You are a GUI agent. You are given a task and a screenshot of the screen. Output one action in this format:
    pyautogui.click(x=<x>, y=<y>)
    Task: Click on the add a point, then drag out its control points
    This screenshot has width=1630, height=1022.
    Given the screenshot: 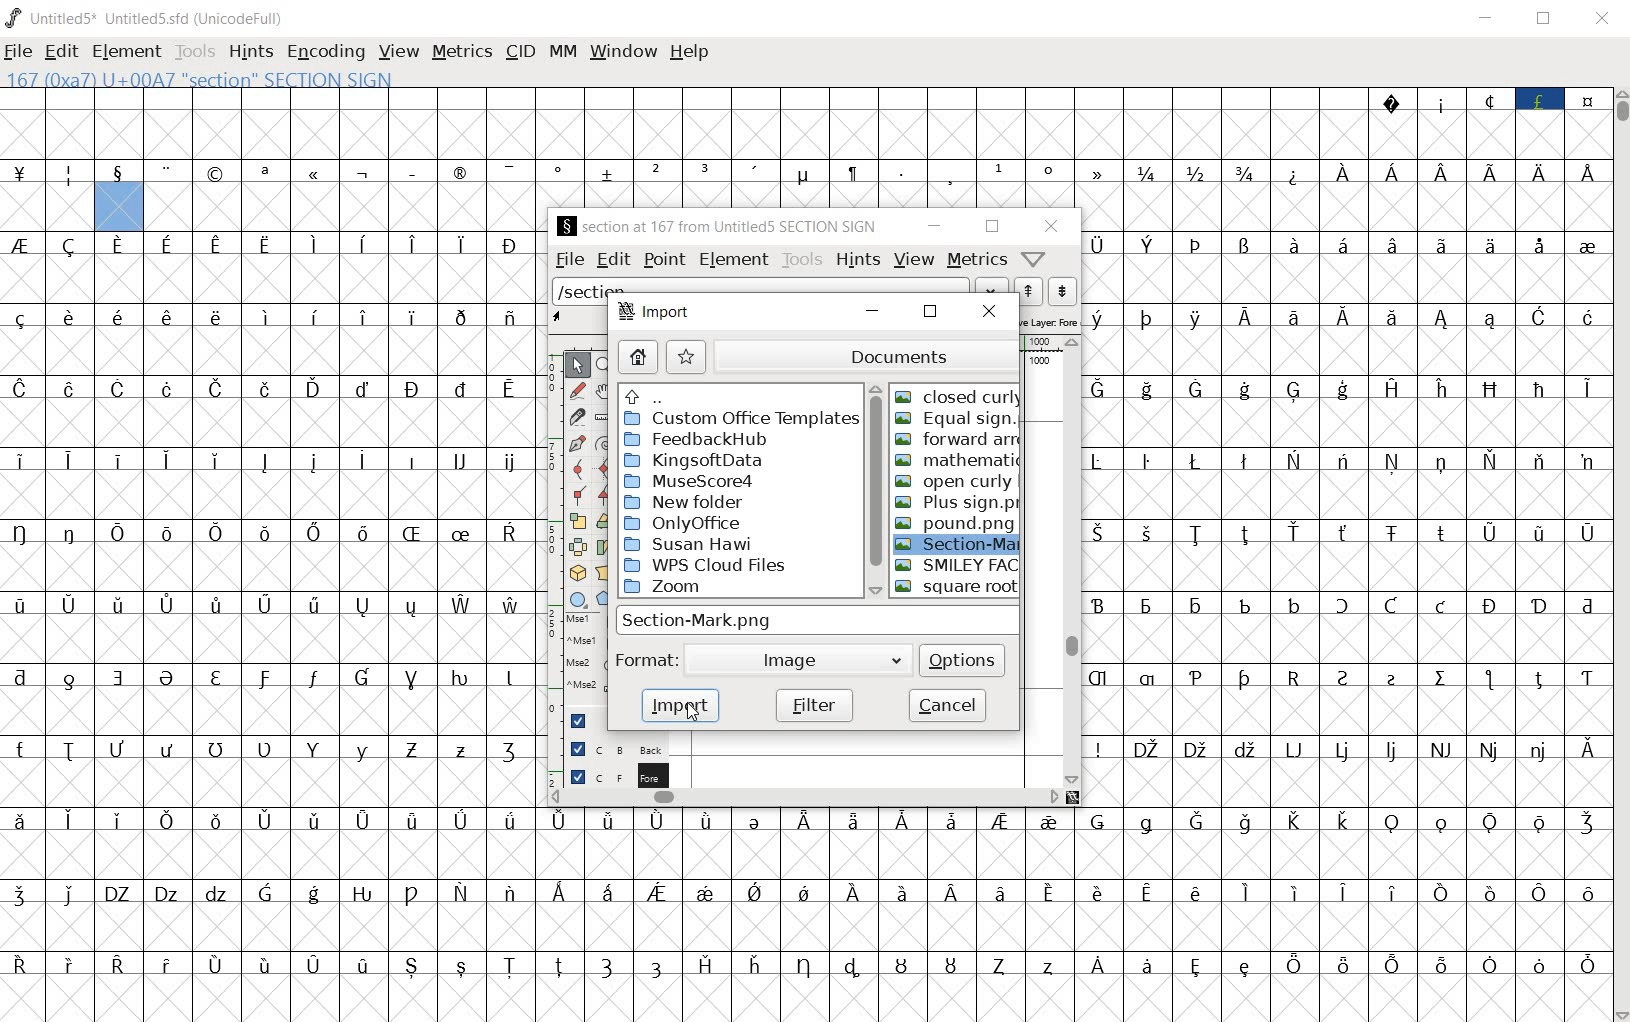 What is the action you would take?
    pyautogui.click(x=576, y=441)
    